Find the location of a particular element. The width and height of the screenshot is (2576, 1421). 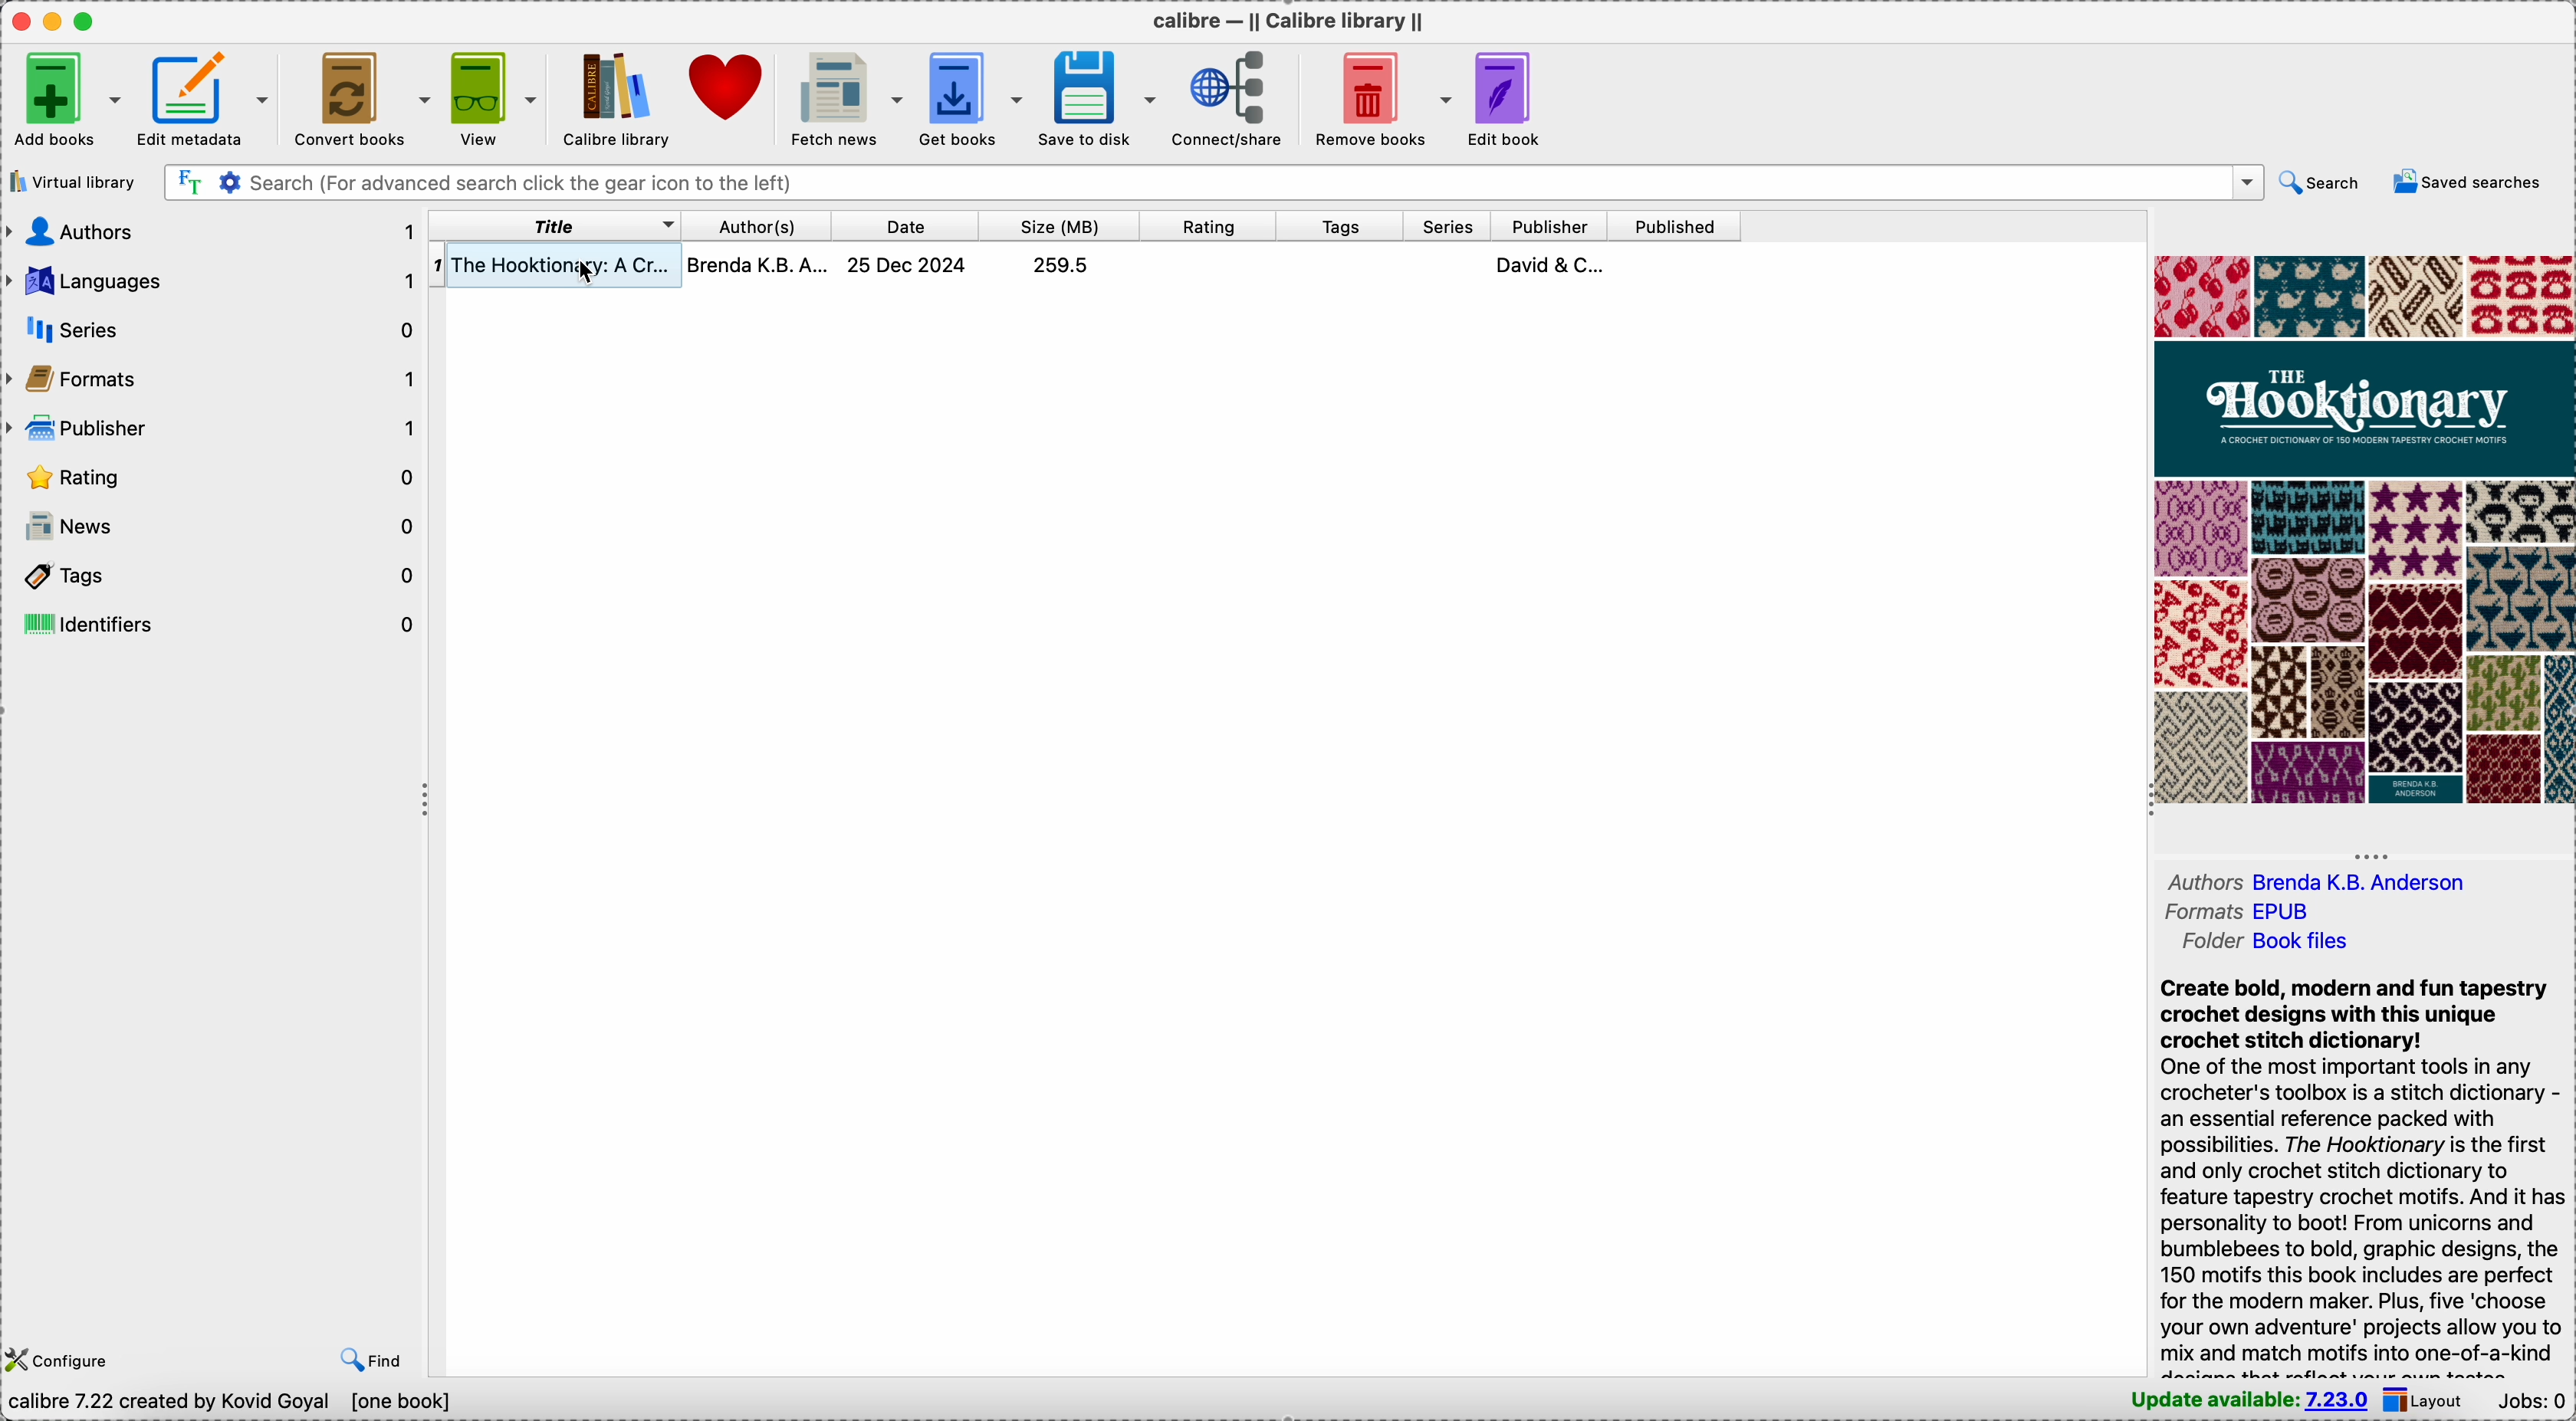

convert books is located at coordinates (359, 98).